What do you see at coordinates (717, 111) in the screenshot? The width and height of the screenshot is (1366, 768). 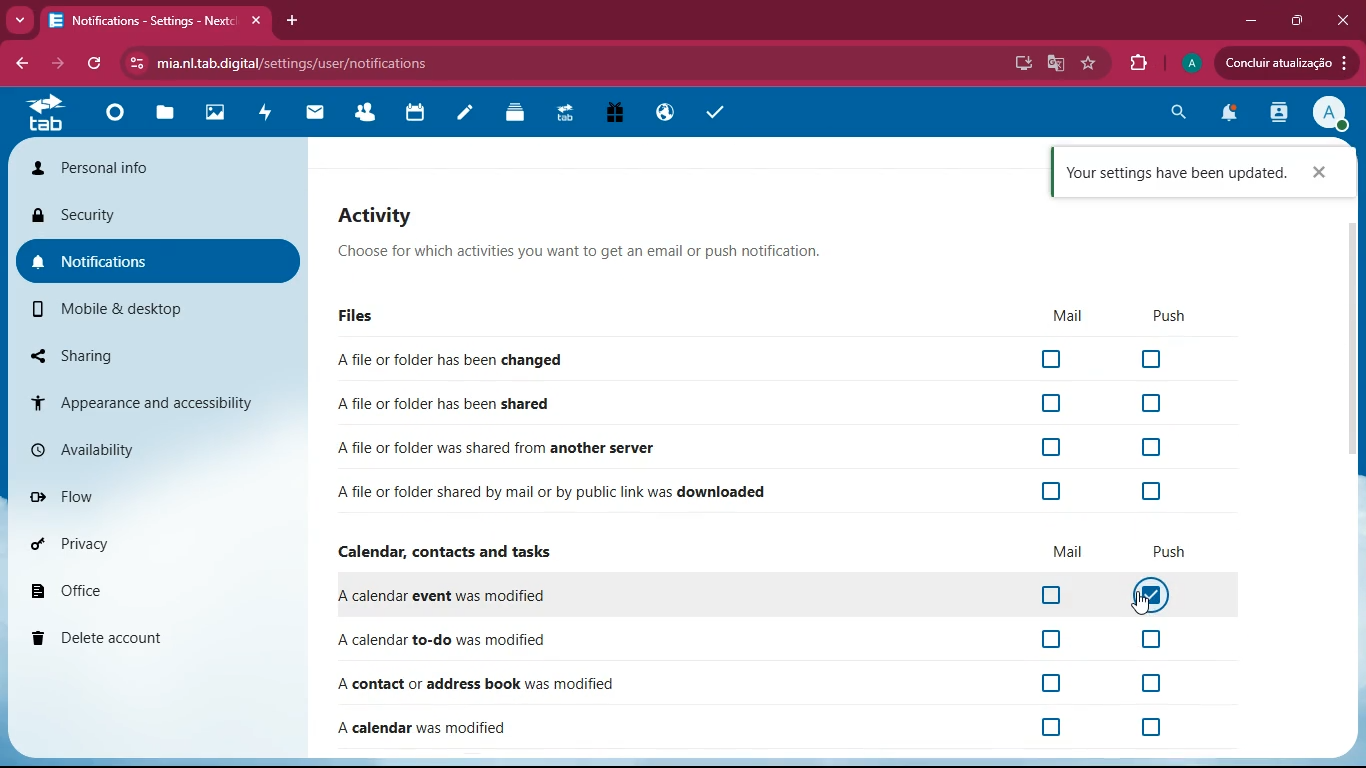 I see `tasks` at bounding box center [717, 111].